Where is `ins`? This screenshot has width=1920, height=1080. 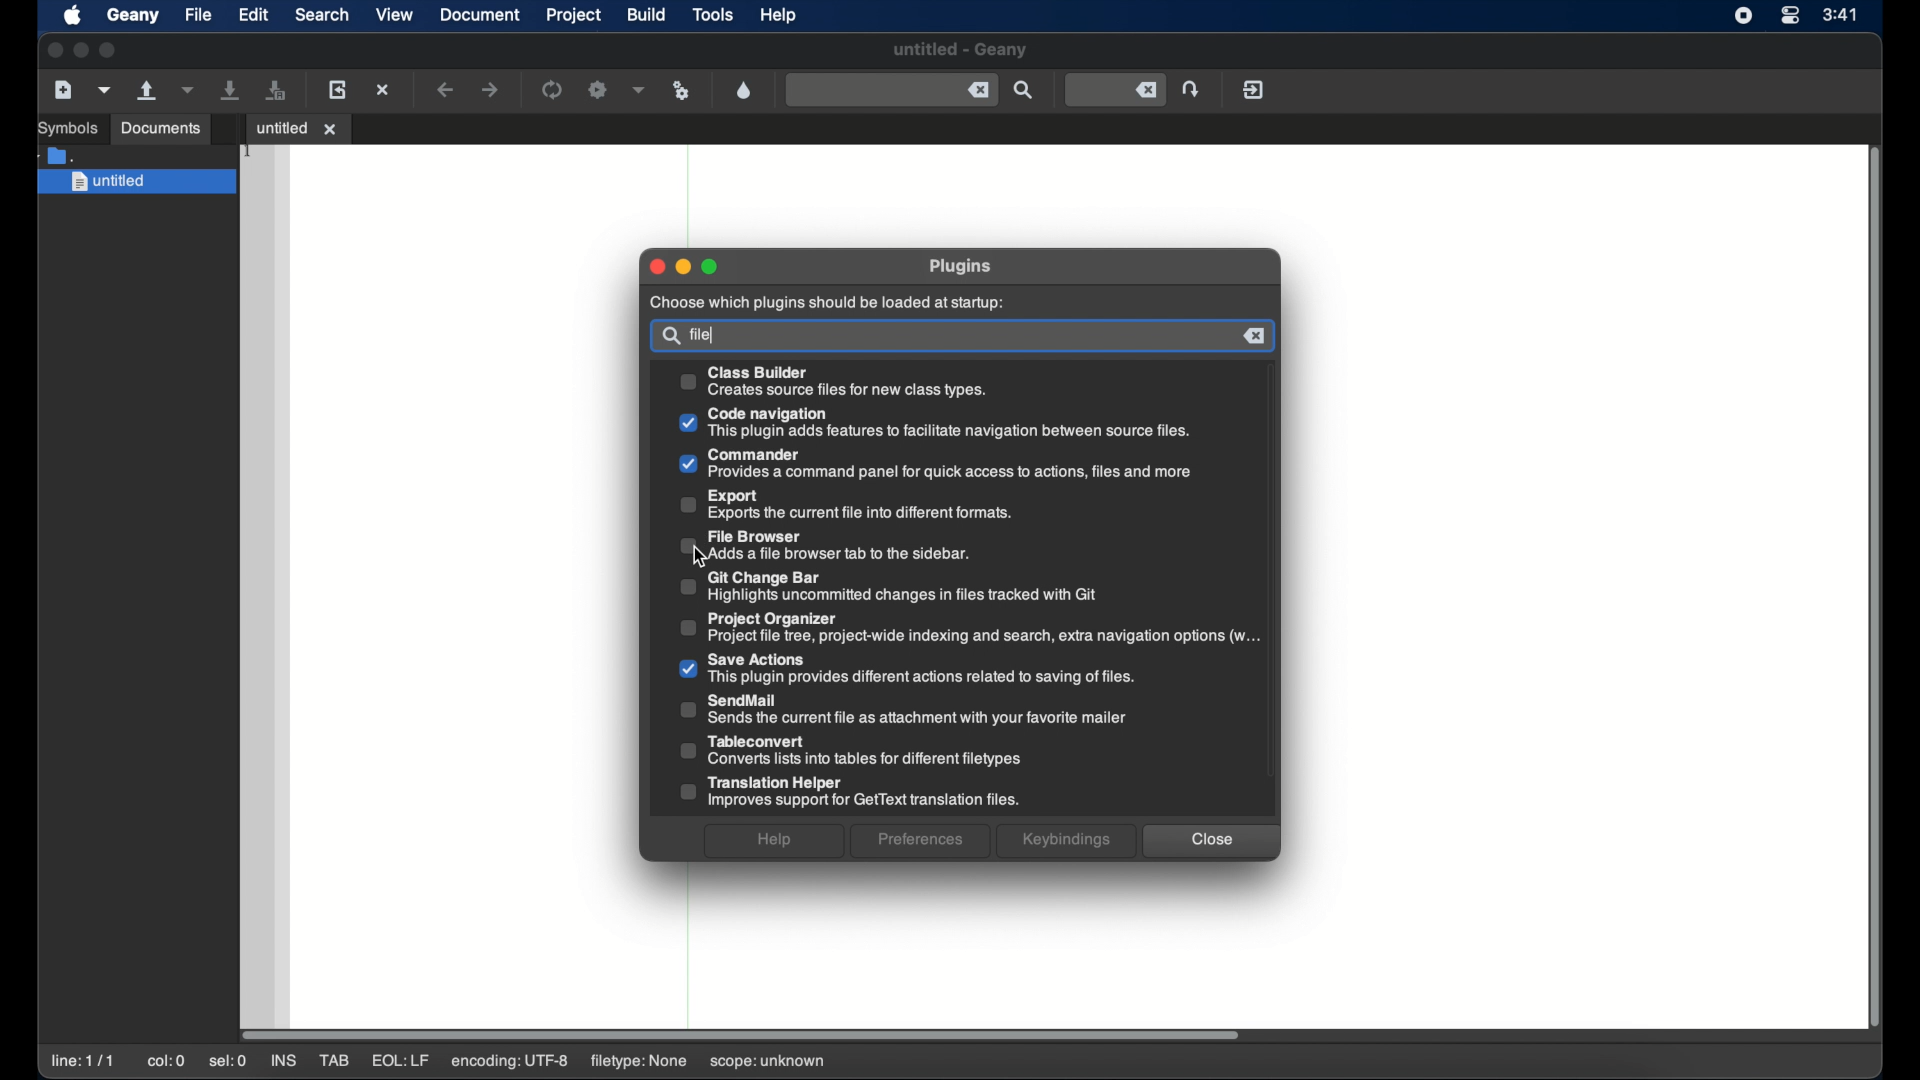
ins is located at coordinates (286, 1061).